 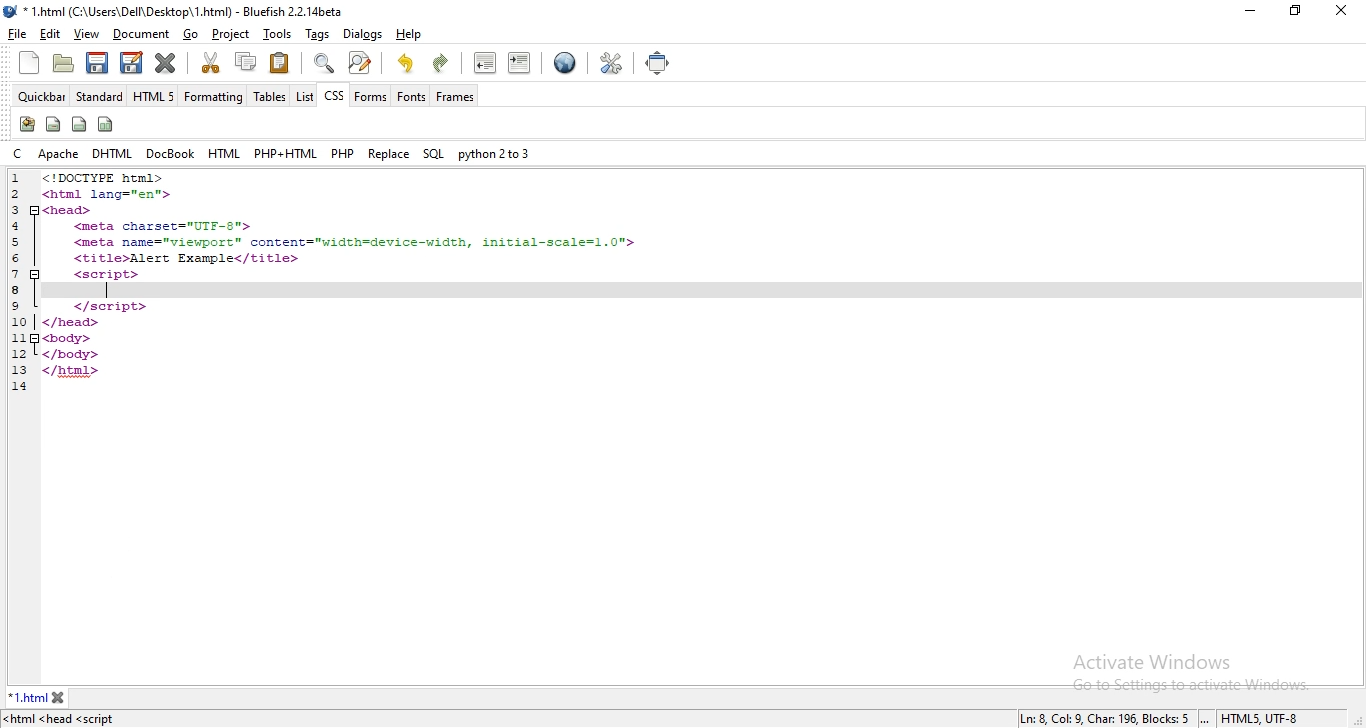 What do you see at coordinates (166, 227) in the screenshot?
I see `<meta charset="UTF-8">` at bounding box center [166, 227].